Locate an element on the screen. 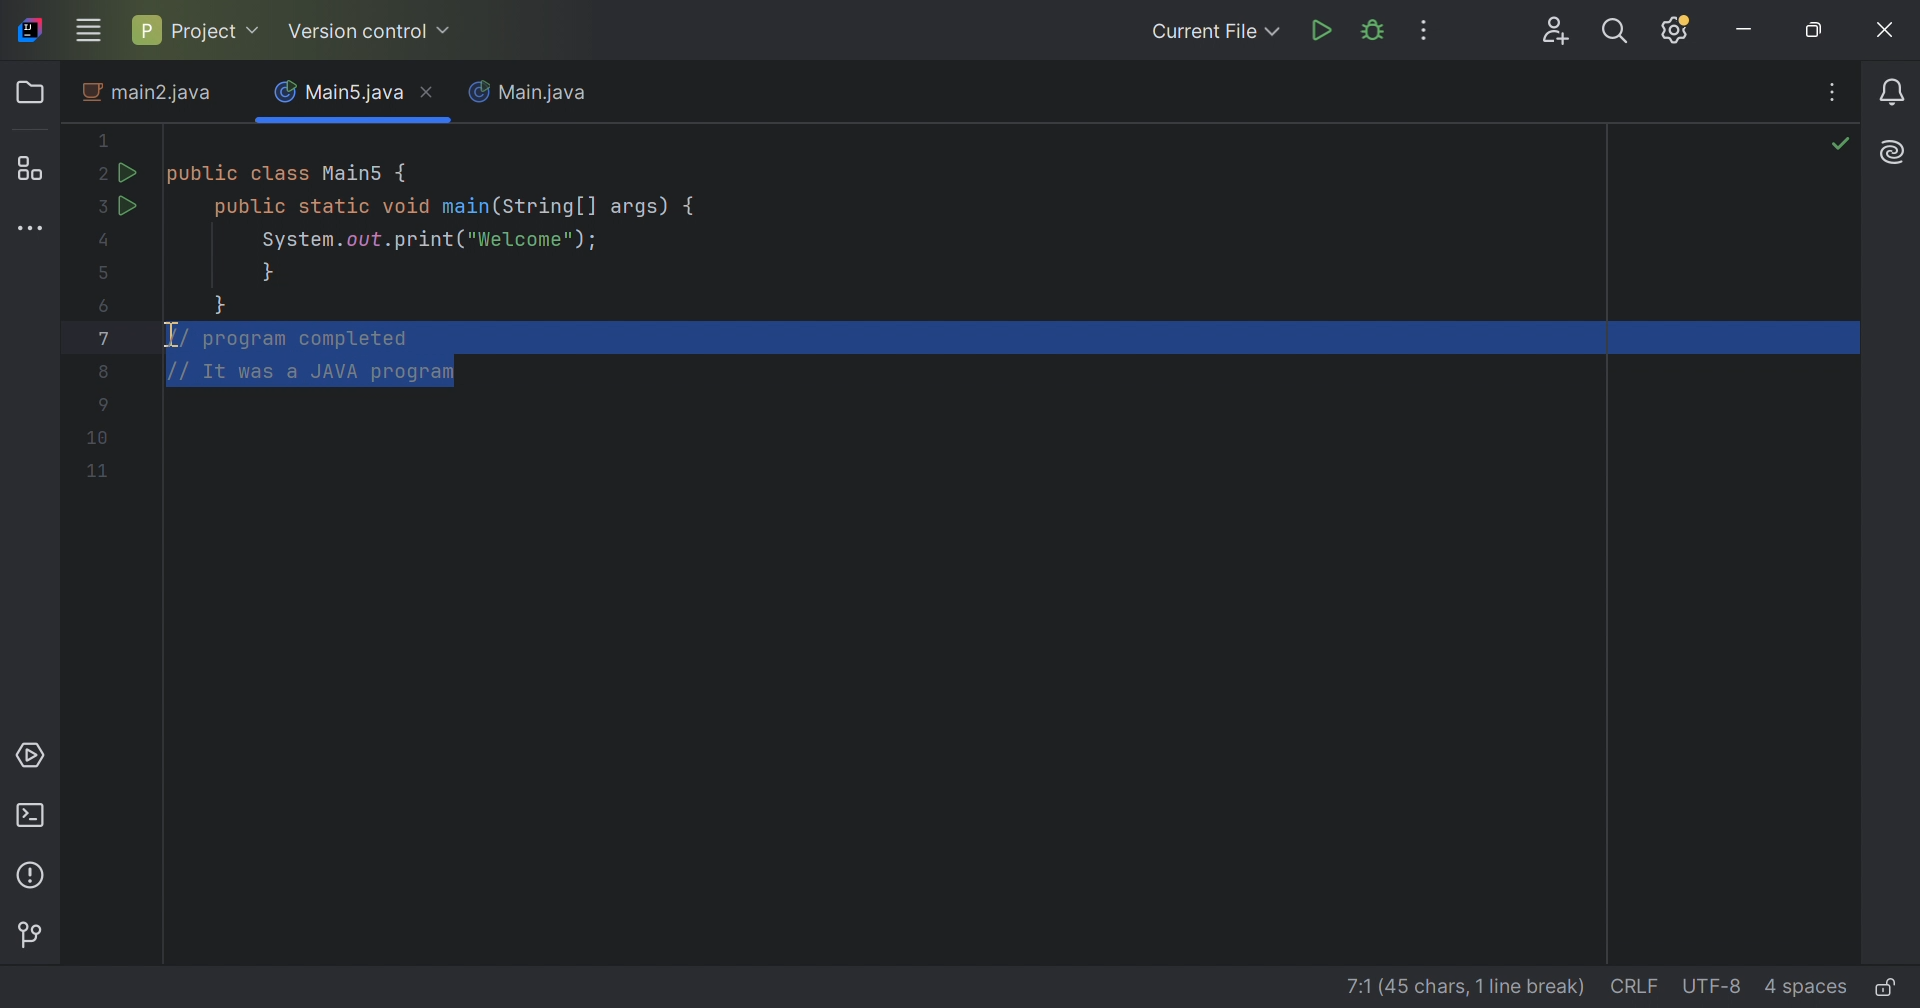 This screenshot has width=1920, height=1008. Main5.java is located at coordinates (339, 89).